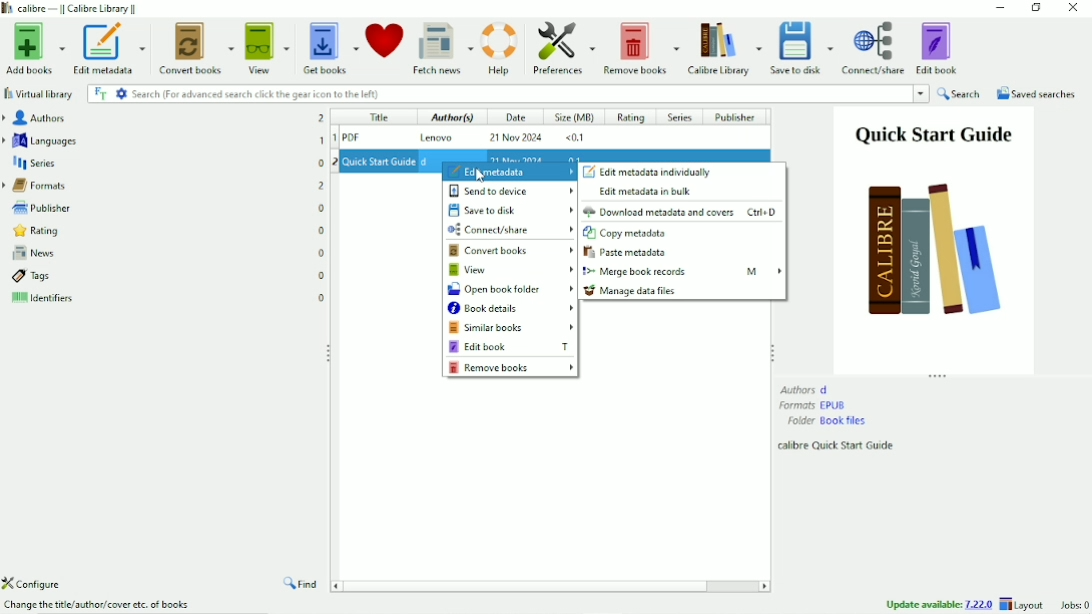  I want to click on Formats, so click(164, 184).